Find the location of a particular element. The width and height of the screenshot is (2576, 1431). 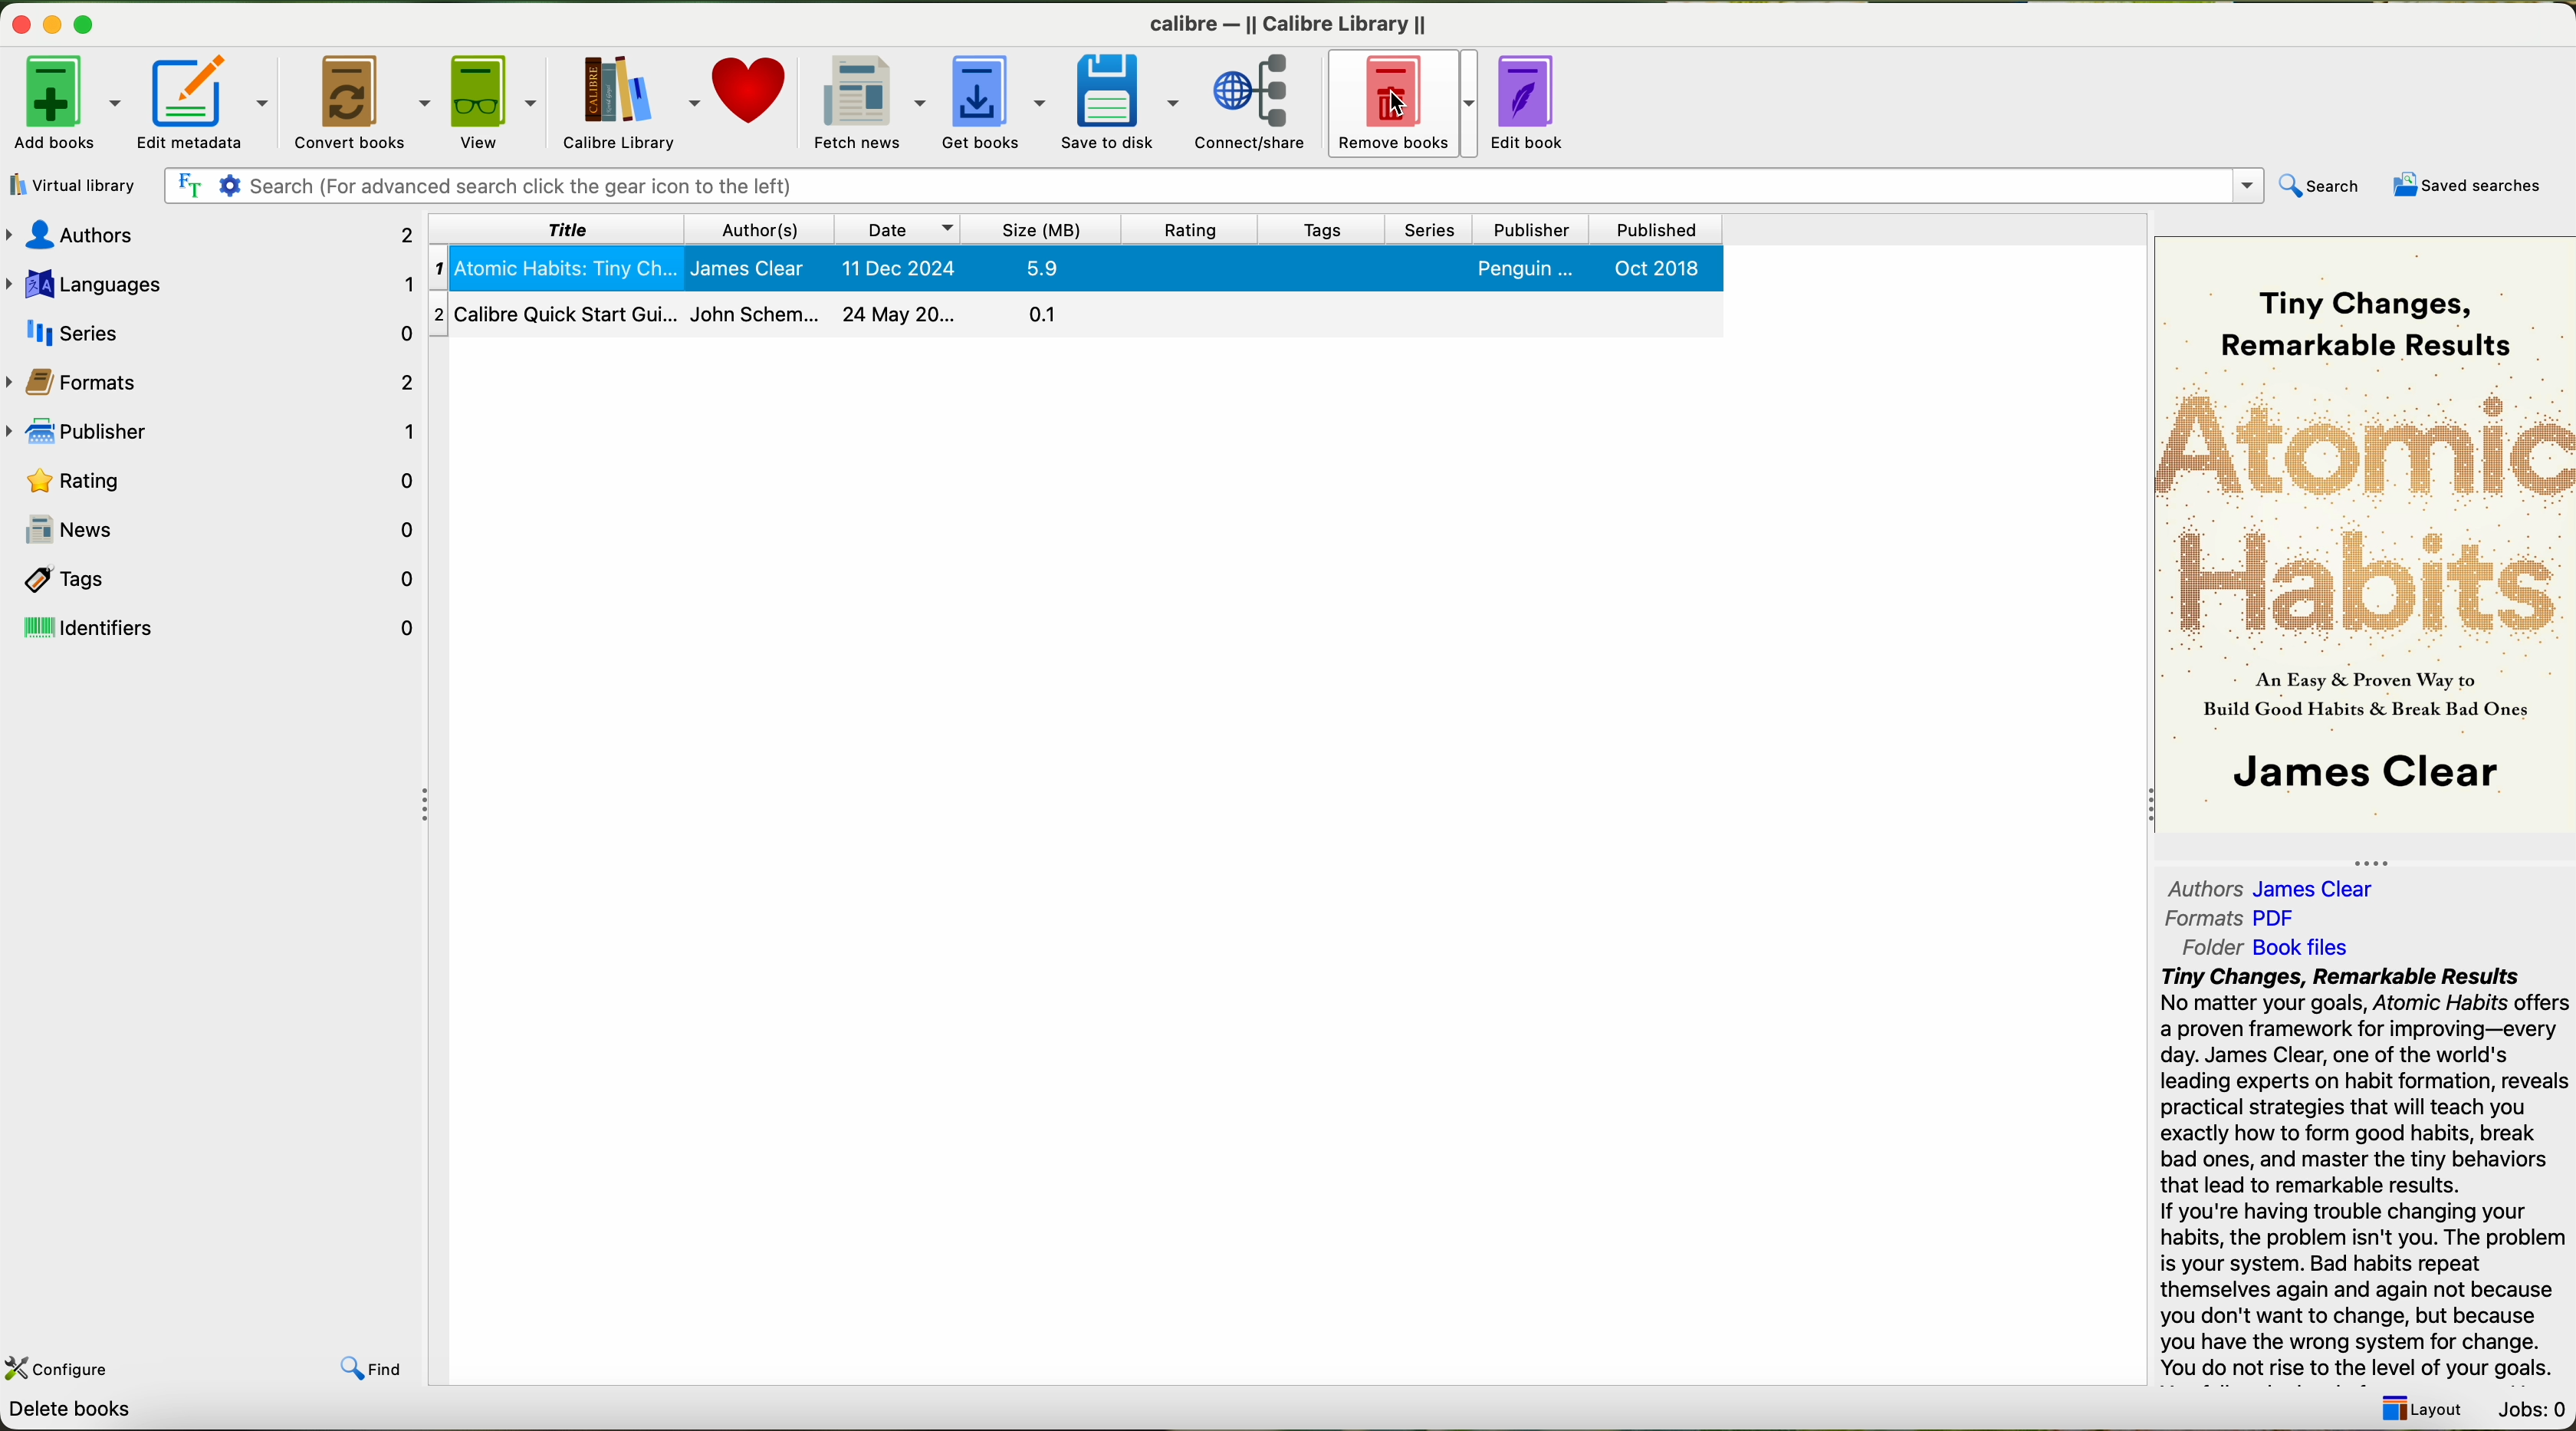

rating is located at coordinates (219, 479).